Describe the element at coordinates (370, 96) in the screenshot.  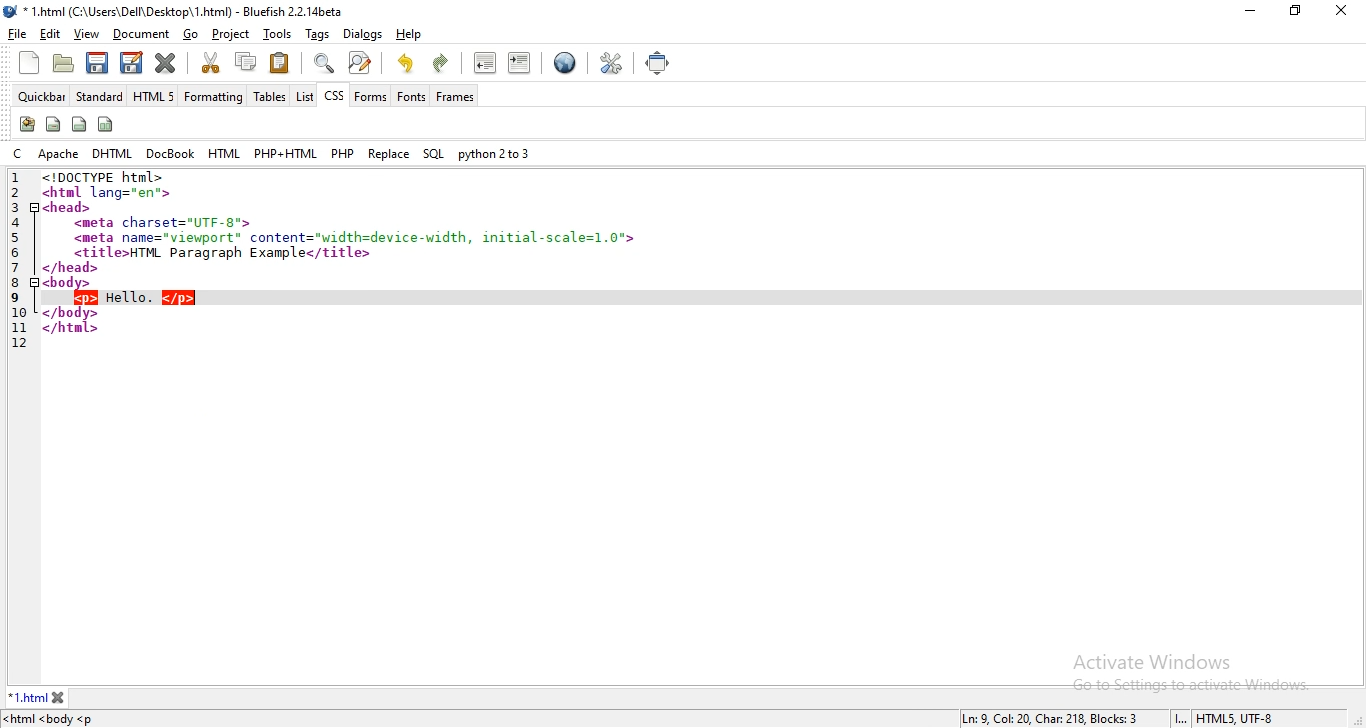
I see `forms` at that location.